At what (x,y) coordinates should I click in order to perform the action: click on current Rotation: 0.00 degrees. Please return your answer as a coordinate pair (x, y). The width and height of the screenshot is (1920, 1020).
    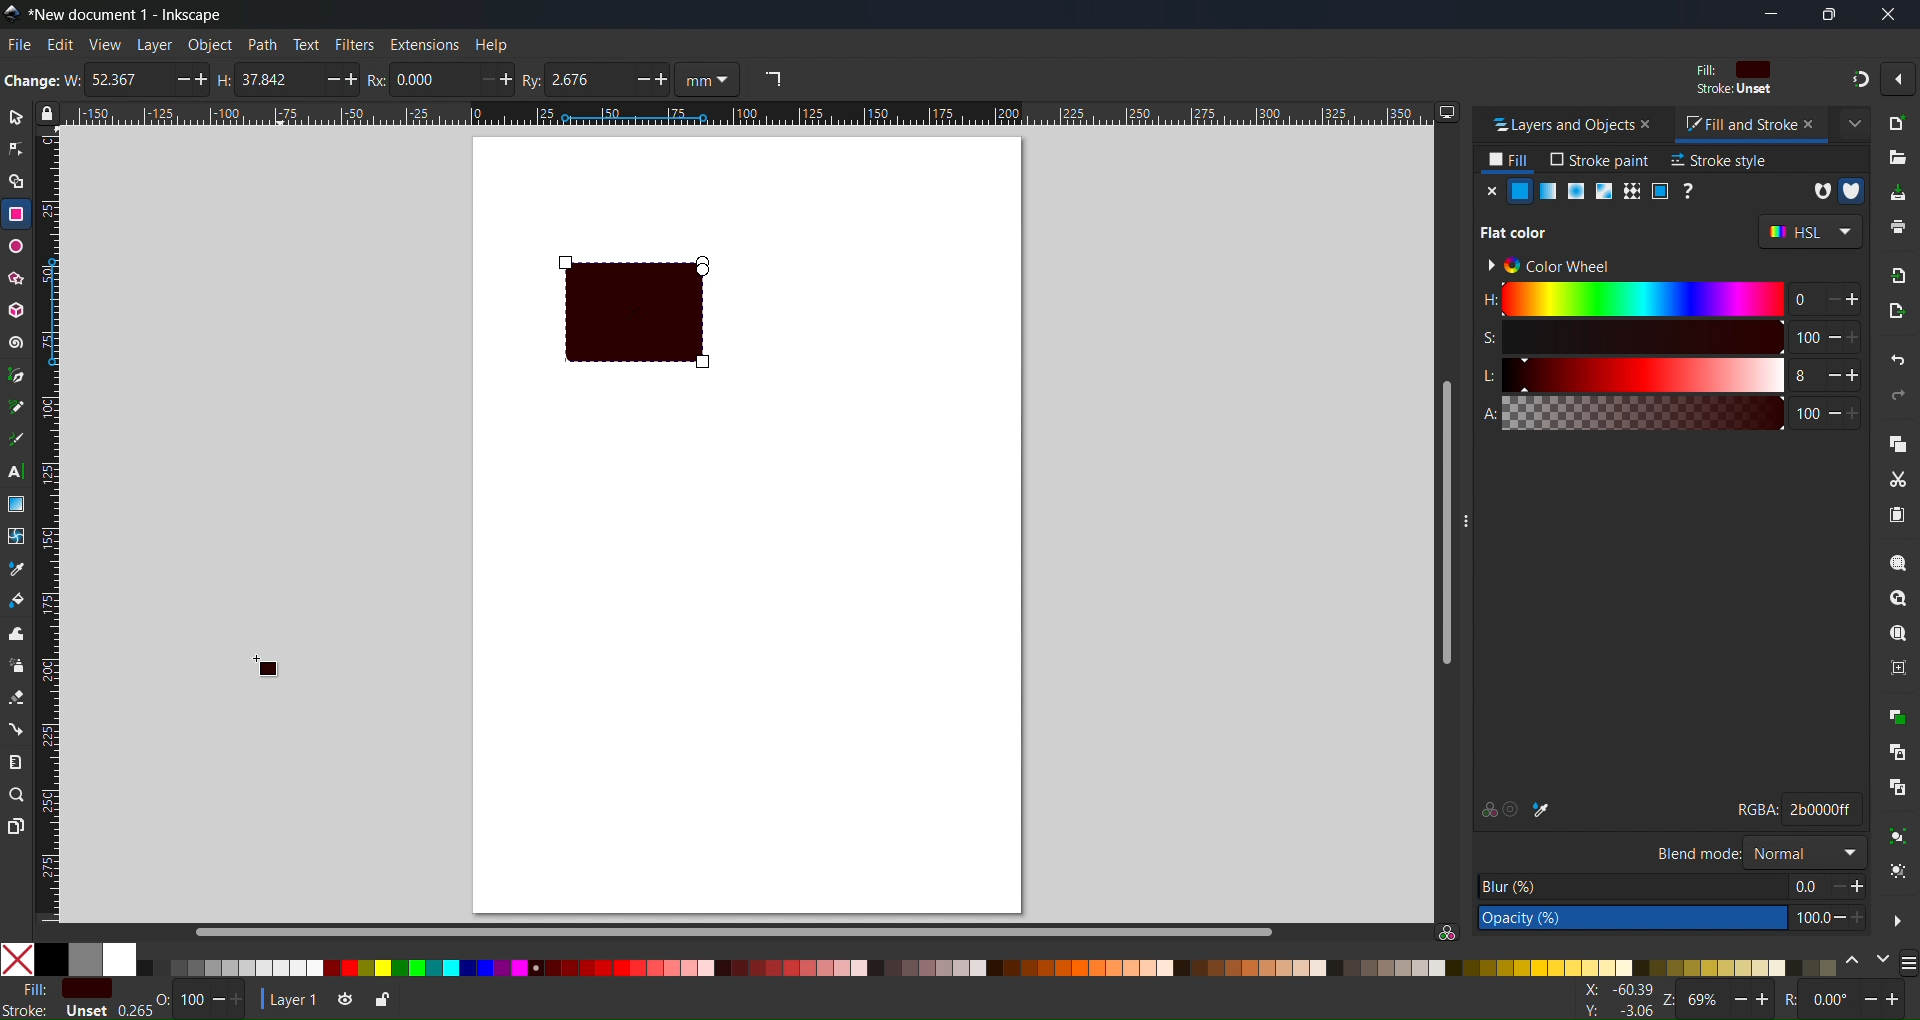
    Looking at the image, I should click on (1833, 1002).